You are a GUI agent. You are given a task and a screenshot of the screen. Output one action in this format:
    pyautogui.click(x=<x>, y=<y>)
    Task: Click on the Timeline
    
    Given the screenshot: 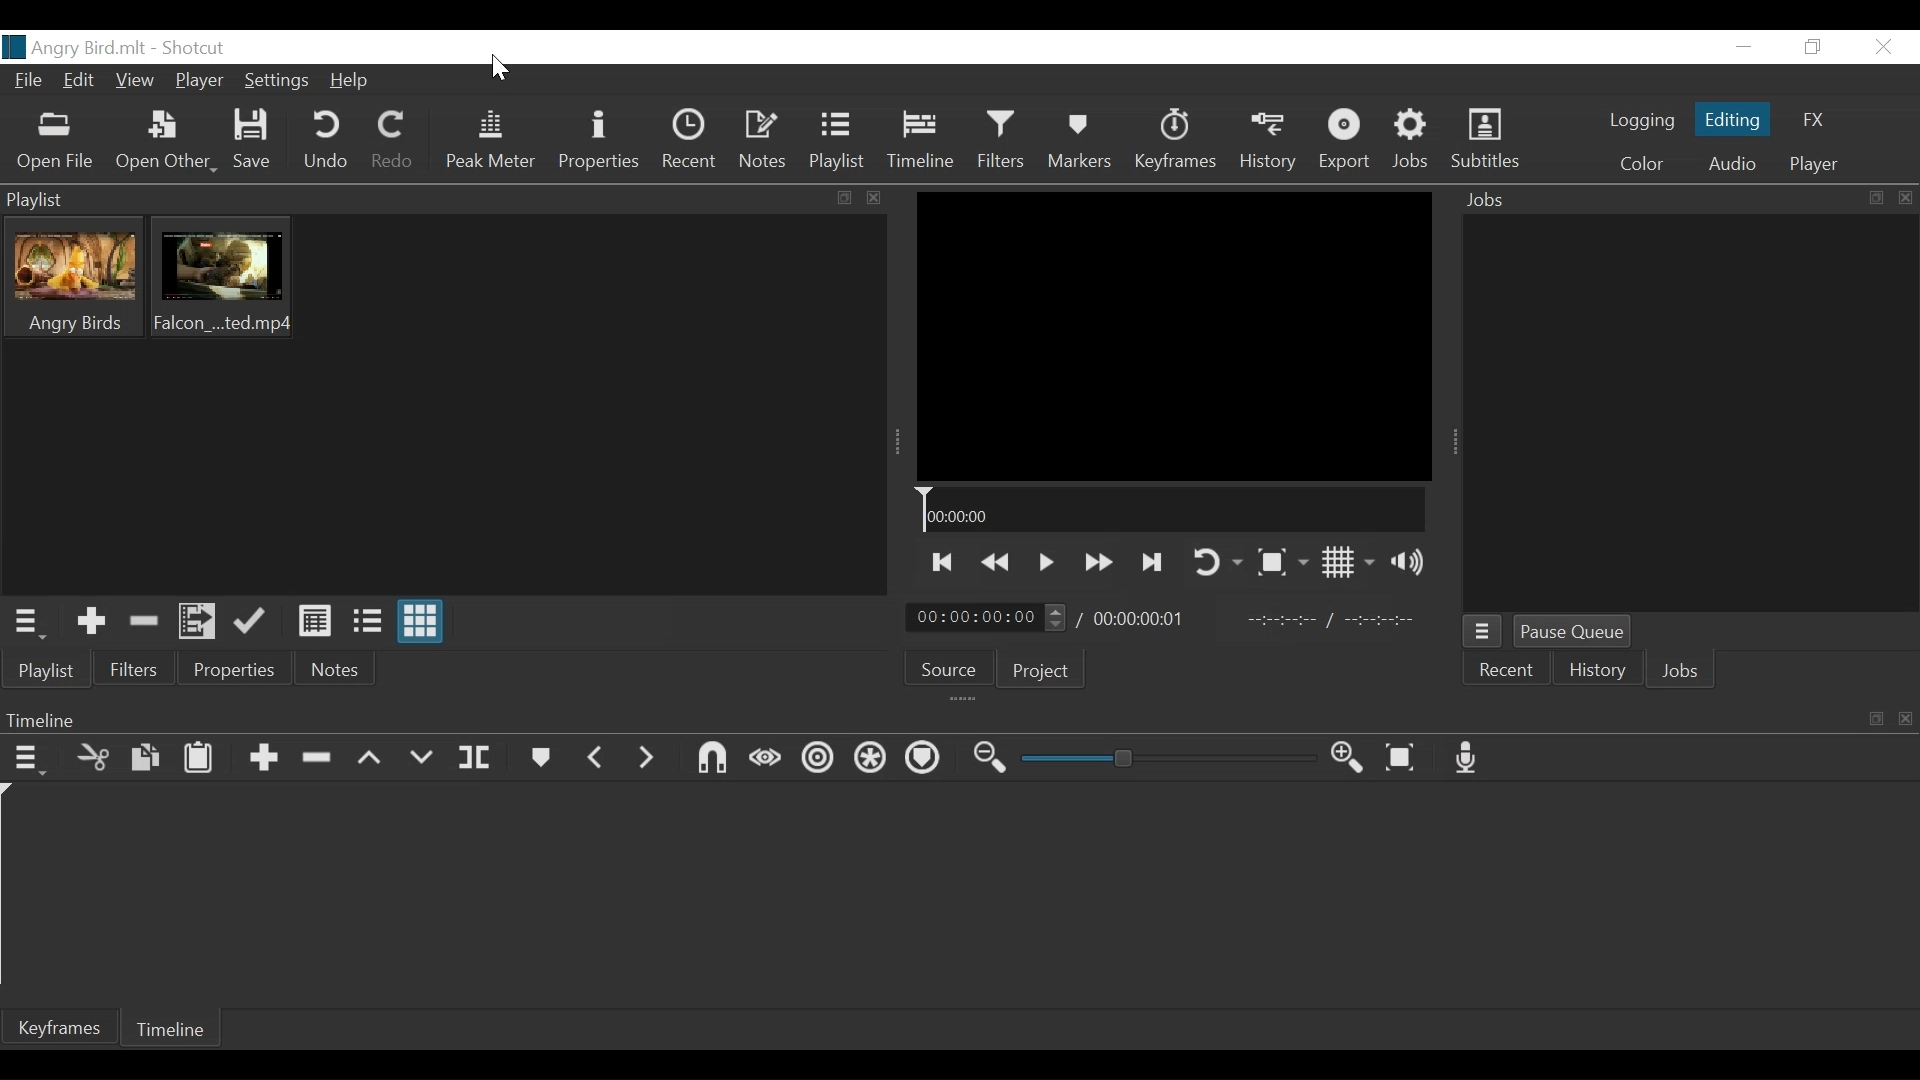 What is the action you would take?
    pyautogui.click(x=920, y=142)
    